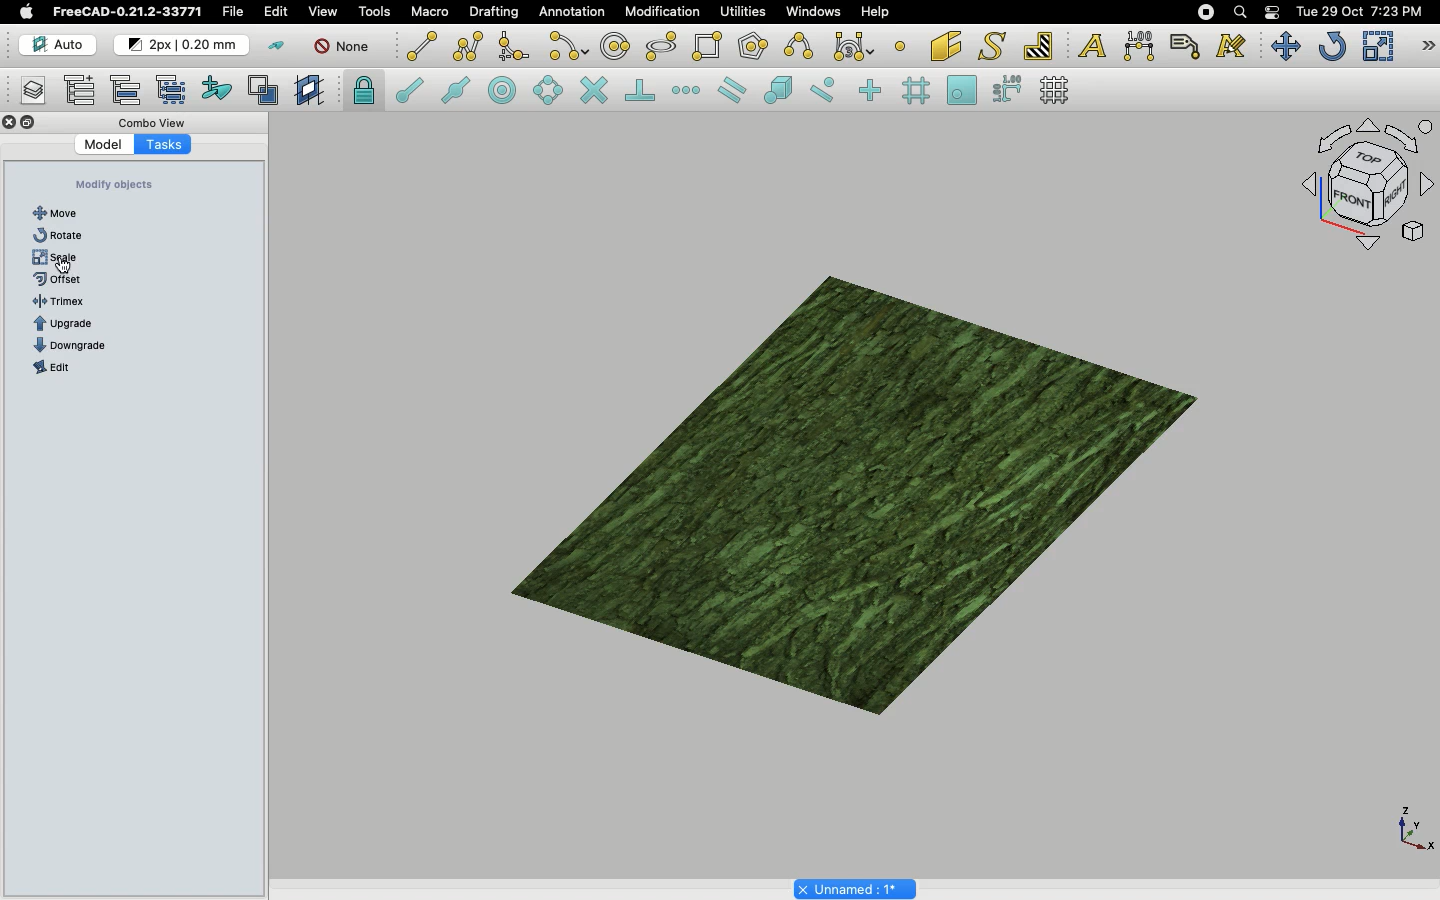  What do you see at coordinates (1137, 45) in the screenshot?
I see `Dimension` at bounding box center [1137, 45].